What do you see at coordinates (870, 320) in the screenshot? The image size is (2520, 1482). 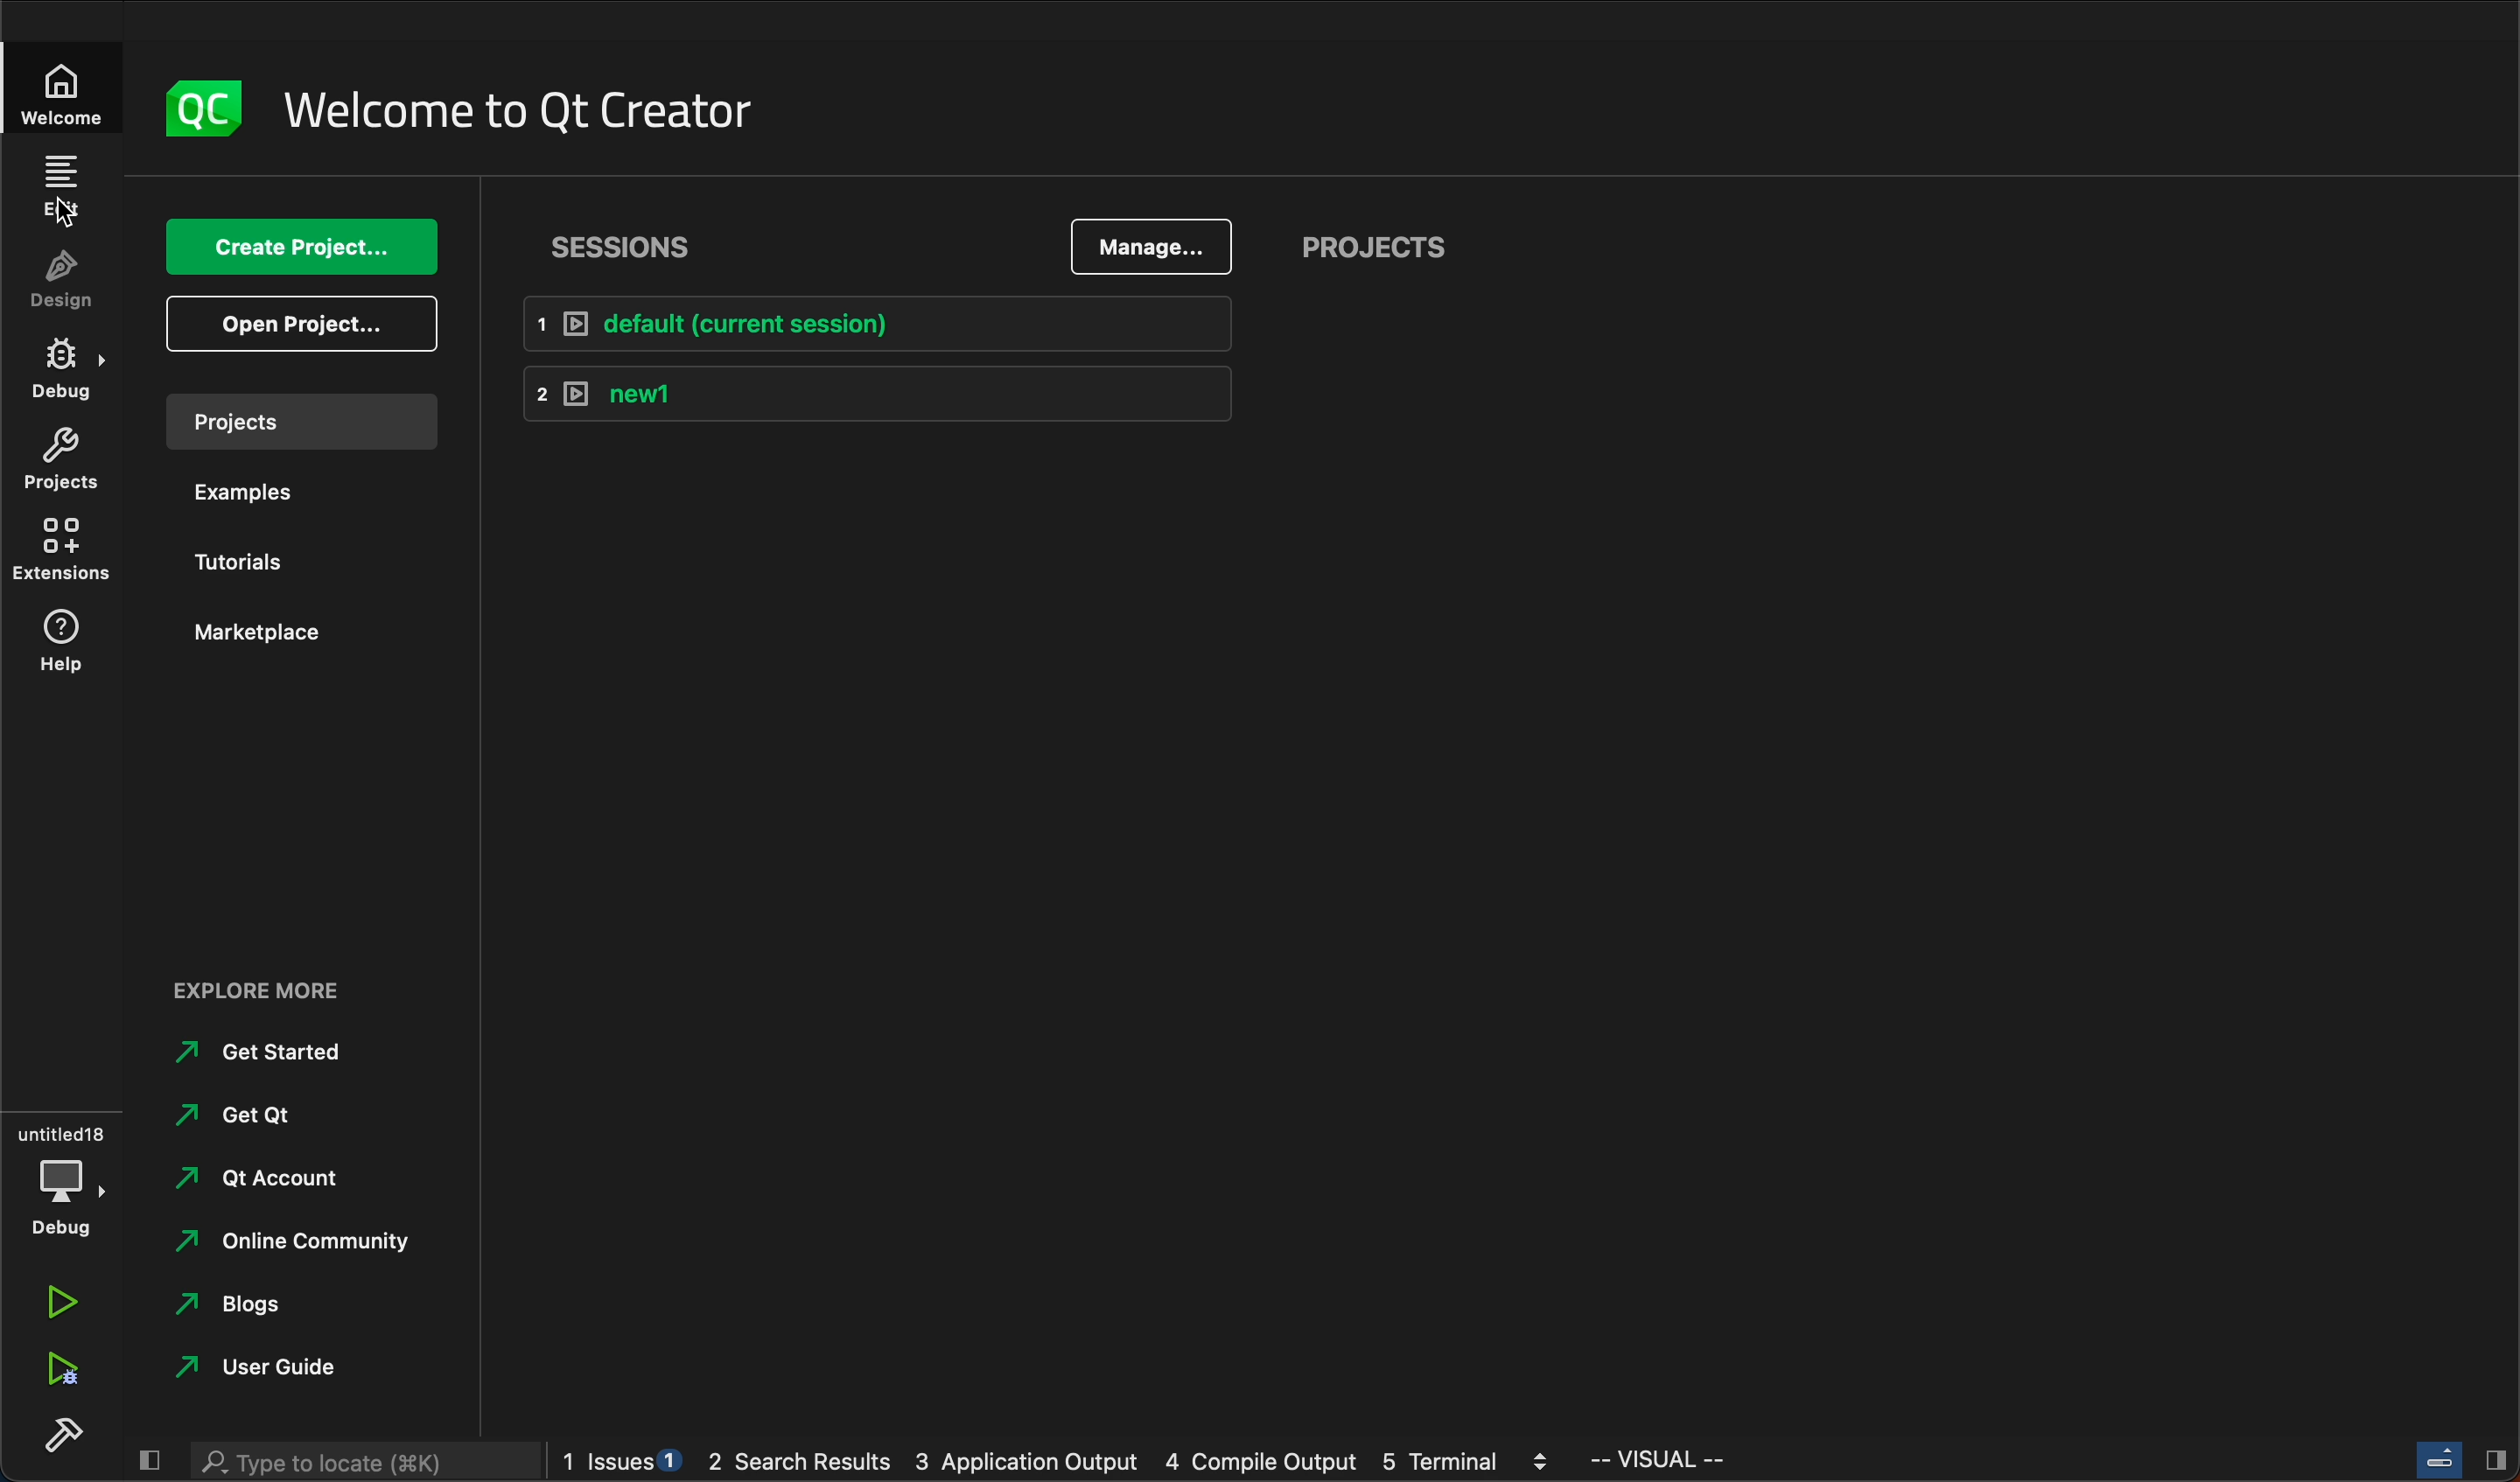 I see `default` at bounding box center [870, 320].